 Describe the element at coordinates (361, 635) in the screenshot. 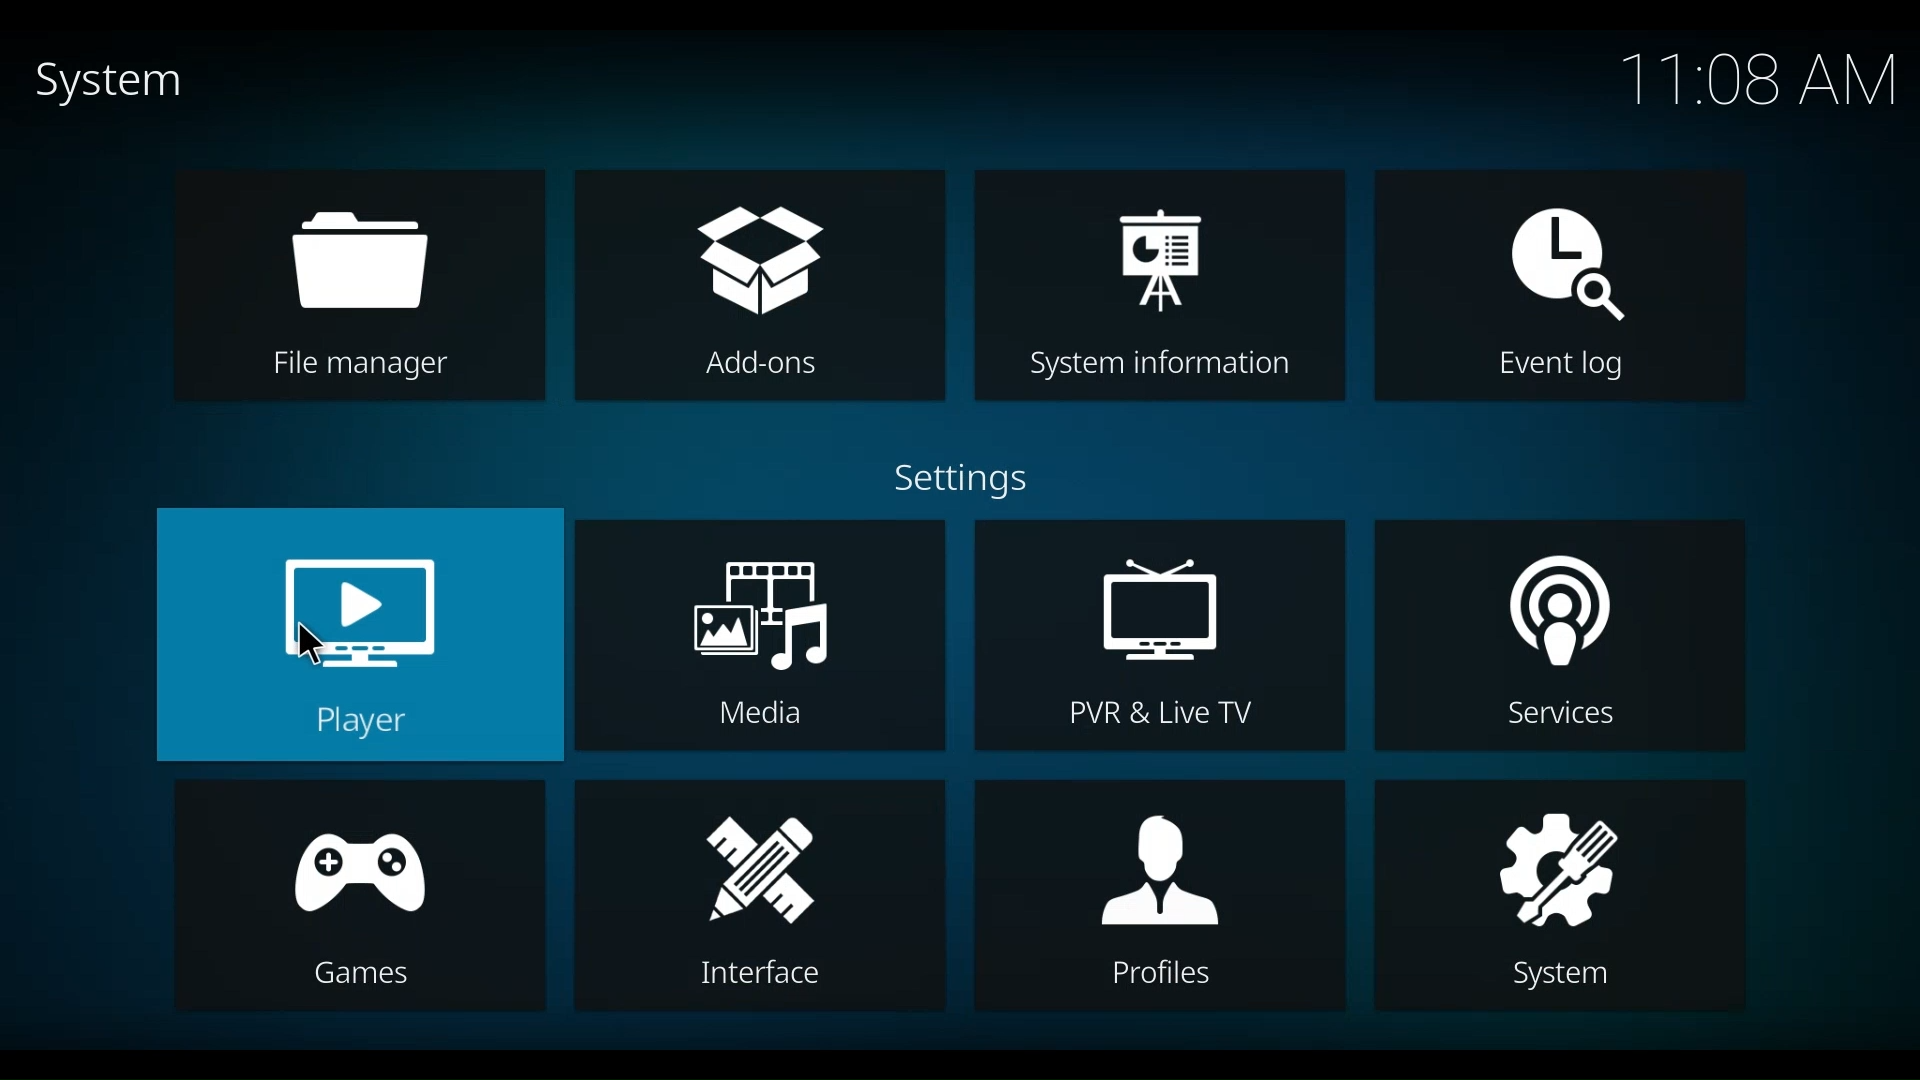

I see `Player` at that location.